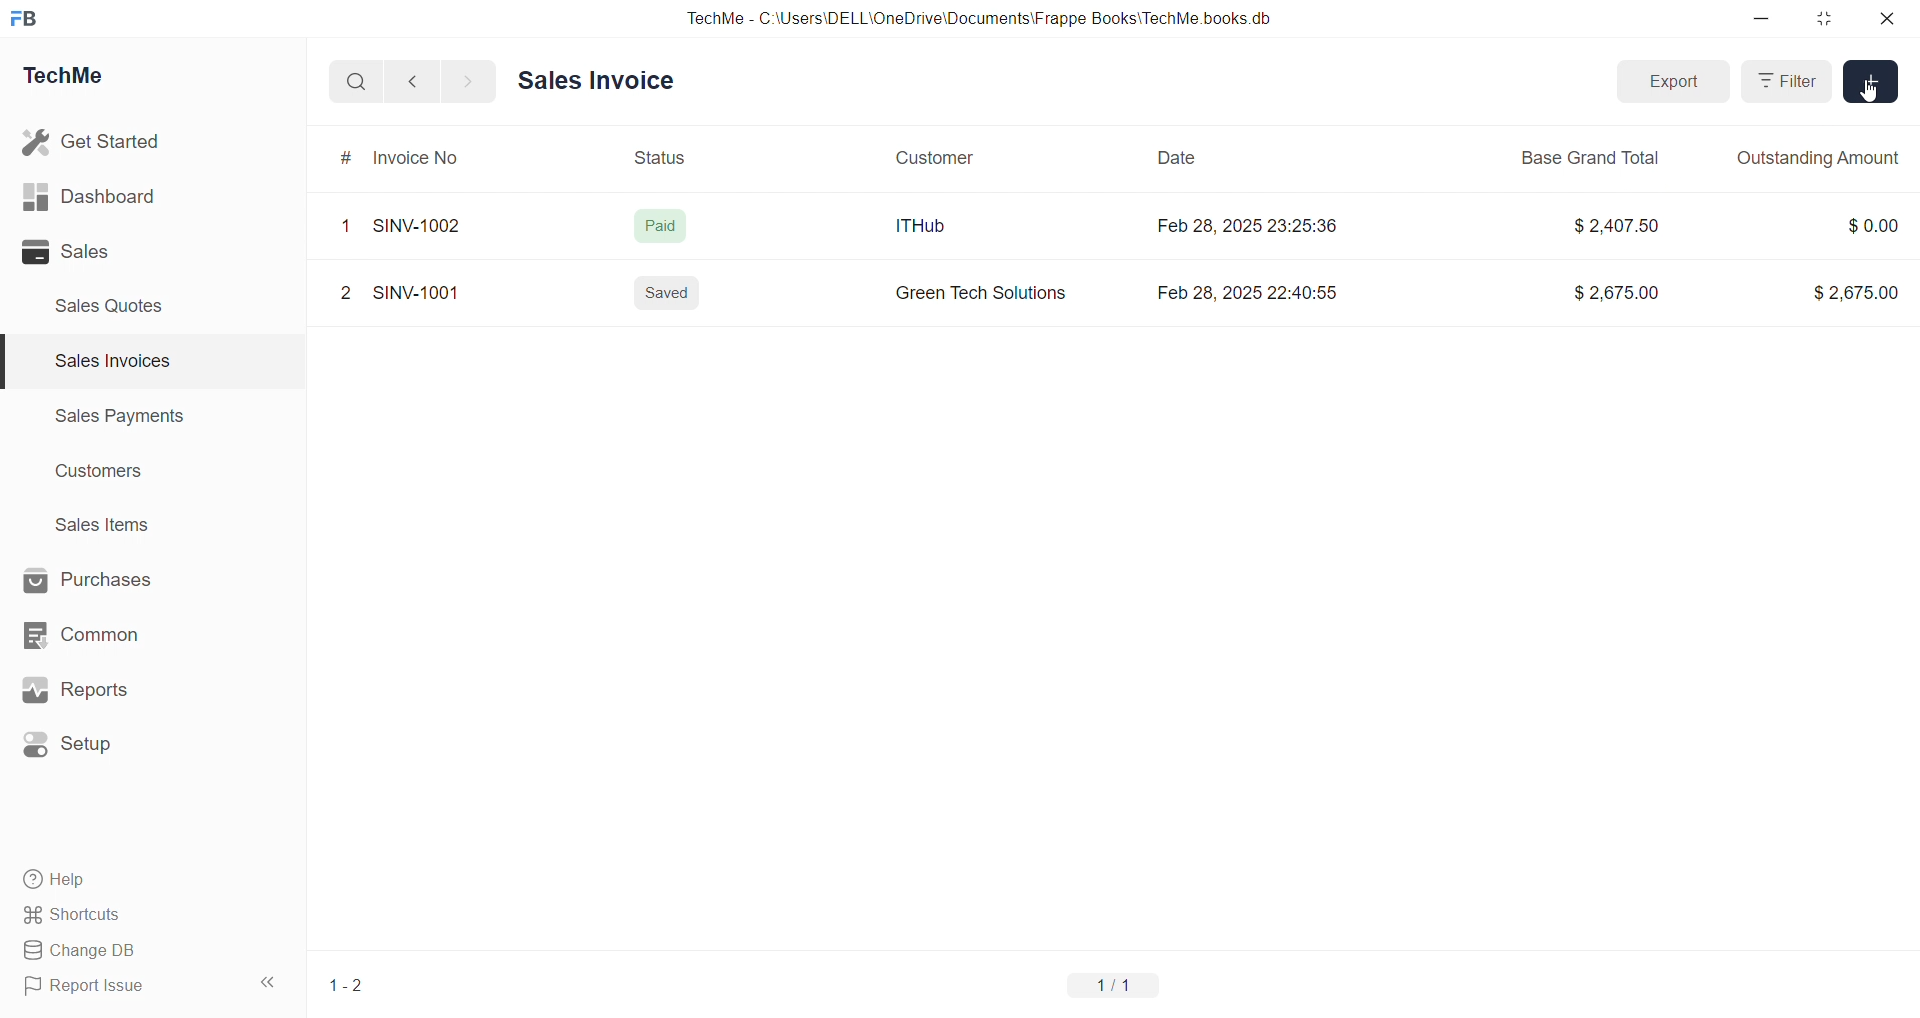  What do you see at coordinates (442, 80) in the screenshot?
I see `Forward/Backward` at bounding box center [442, 80].